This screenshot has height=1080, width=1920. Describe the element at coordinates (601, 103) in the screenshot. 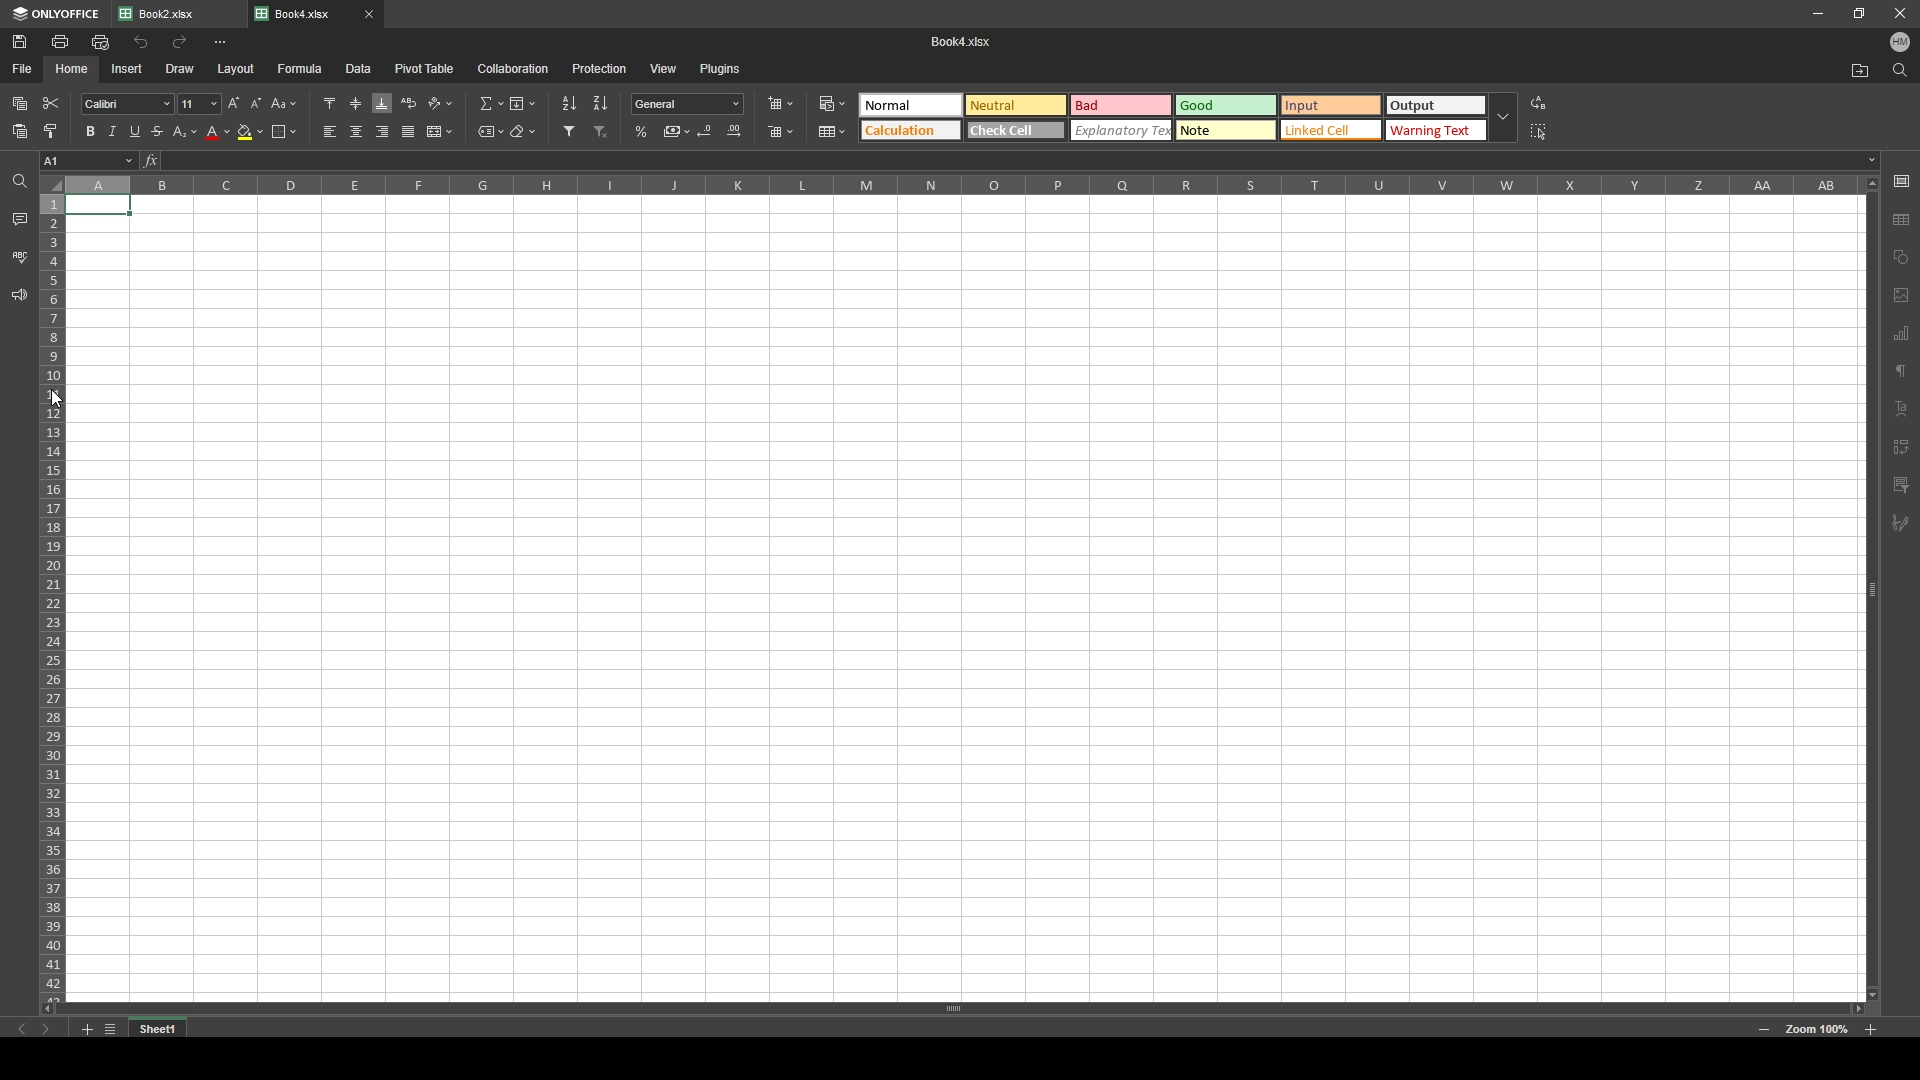

I see `sort descending` at that location.